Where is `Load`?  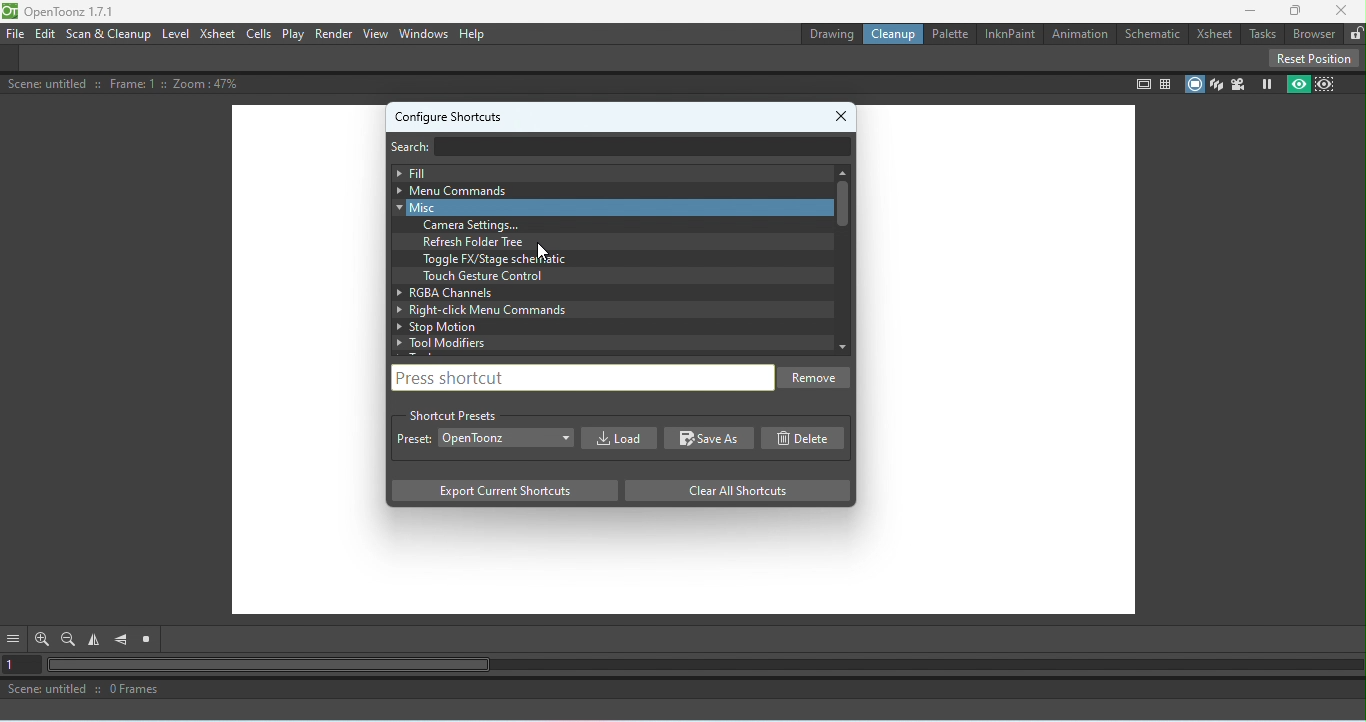 Load is located at coordinates (616, 438).